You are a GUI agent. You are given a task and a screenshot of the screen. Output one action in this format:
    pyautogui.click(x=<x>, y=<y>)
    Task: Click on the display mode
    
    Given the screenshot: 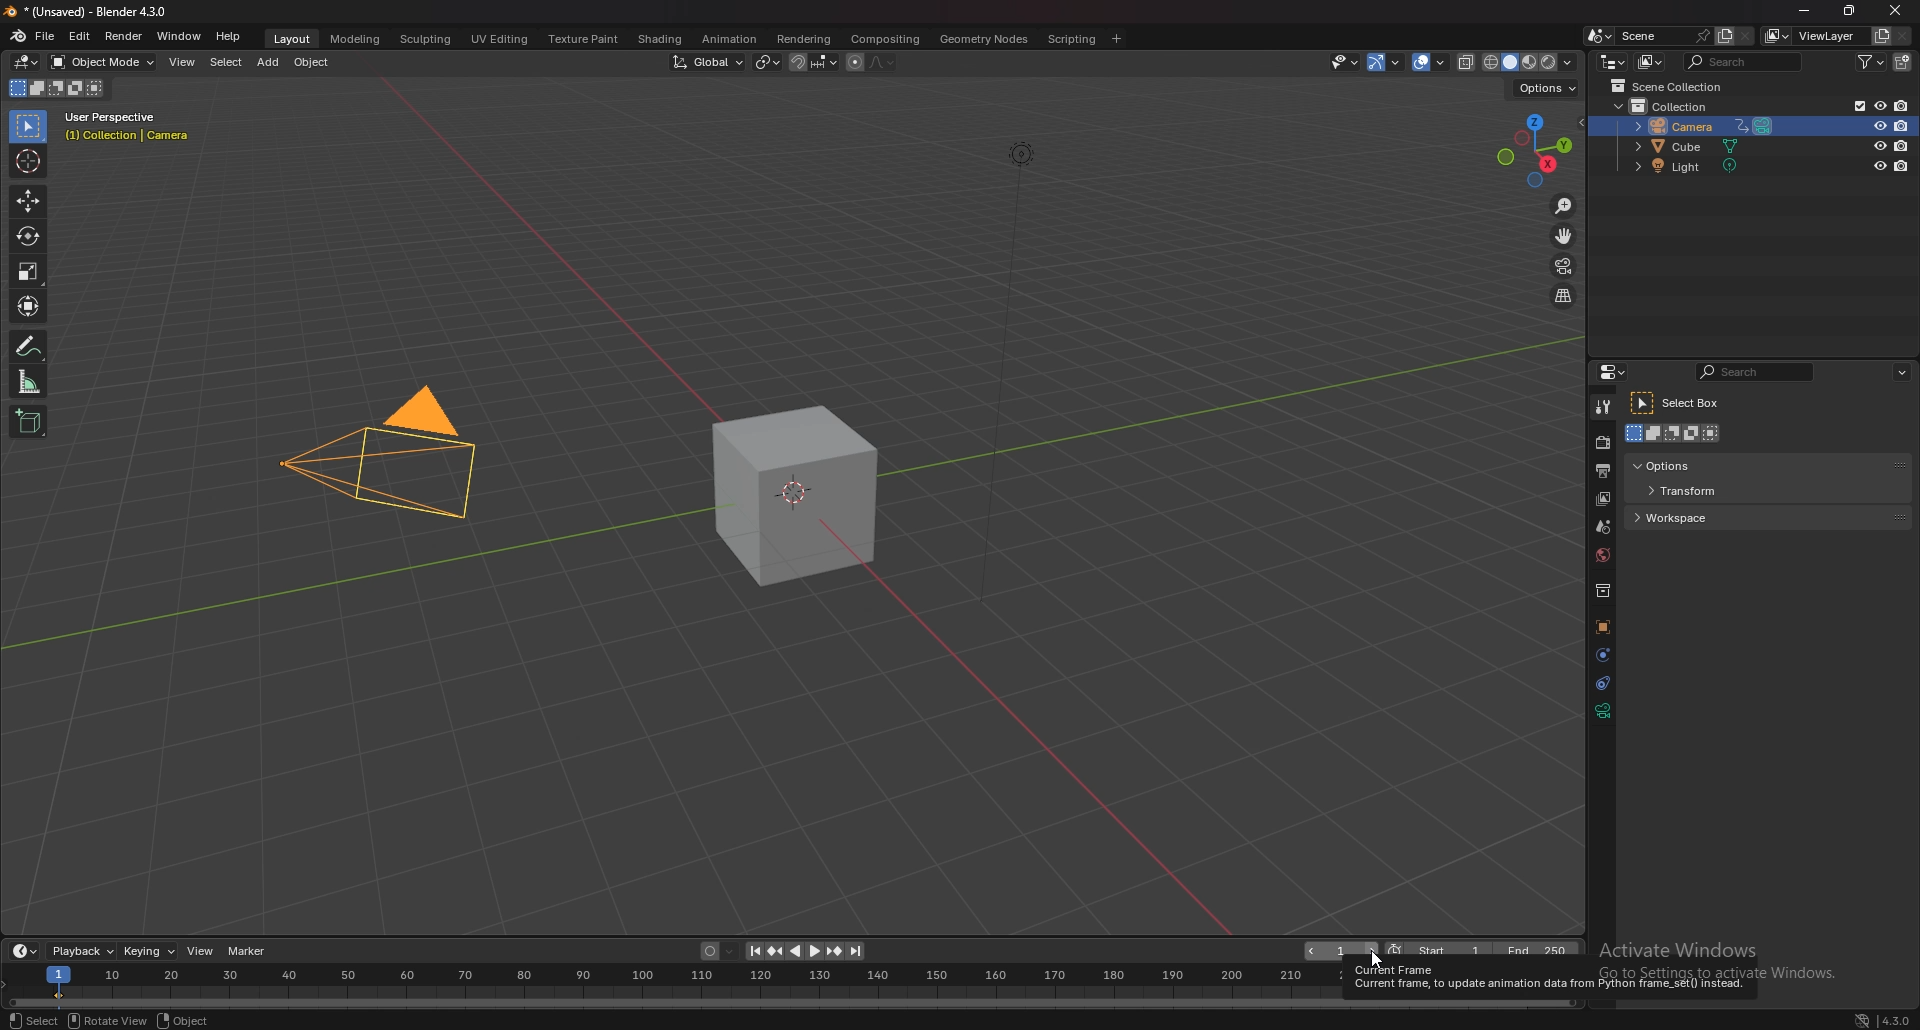 What is the action you would take?
    pyautogui.click(x=1649, y=62)
    